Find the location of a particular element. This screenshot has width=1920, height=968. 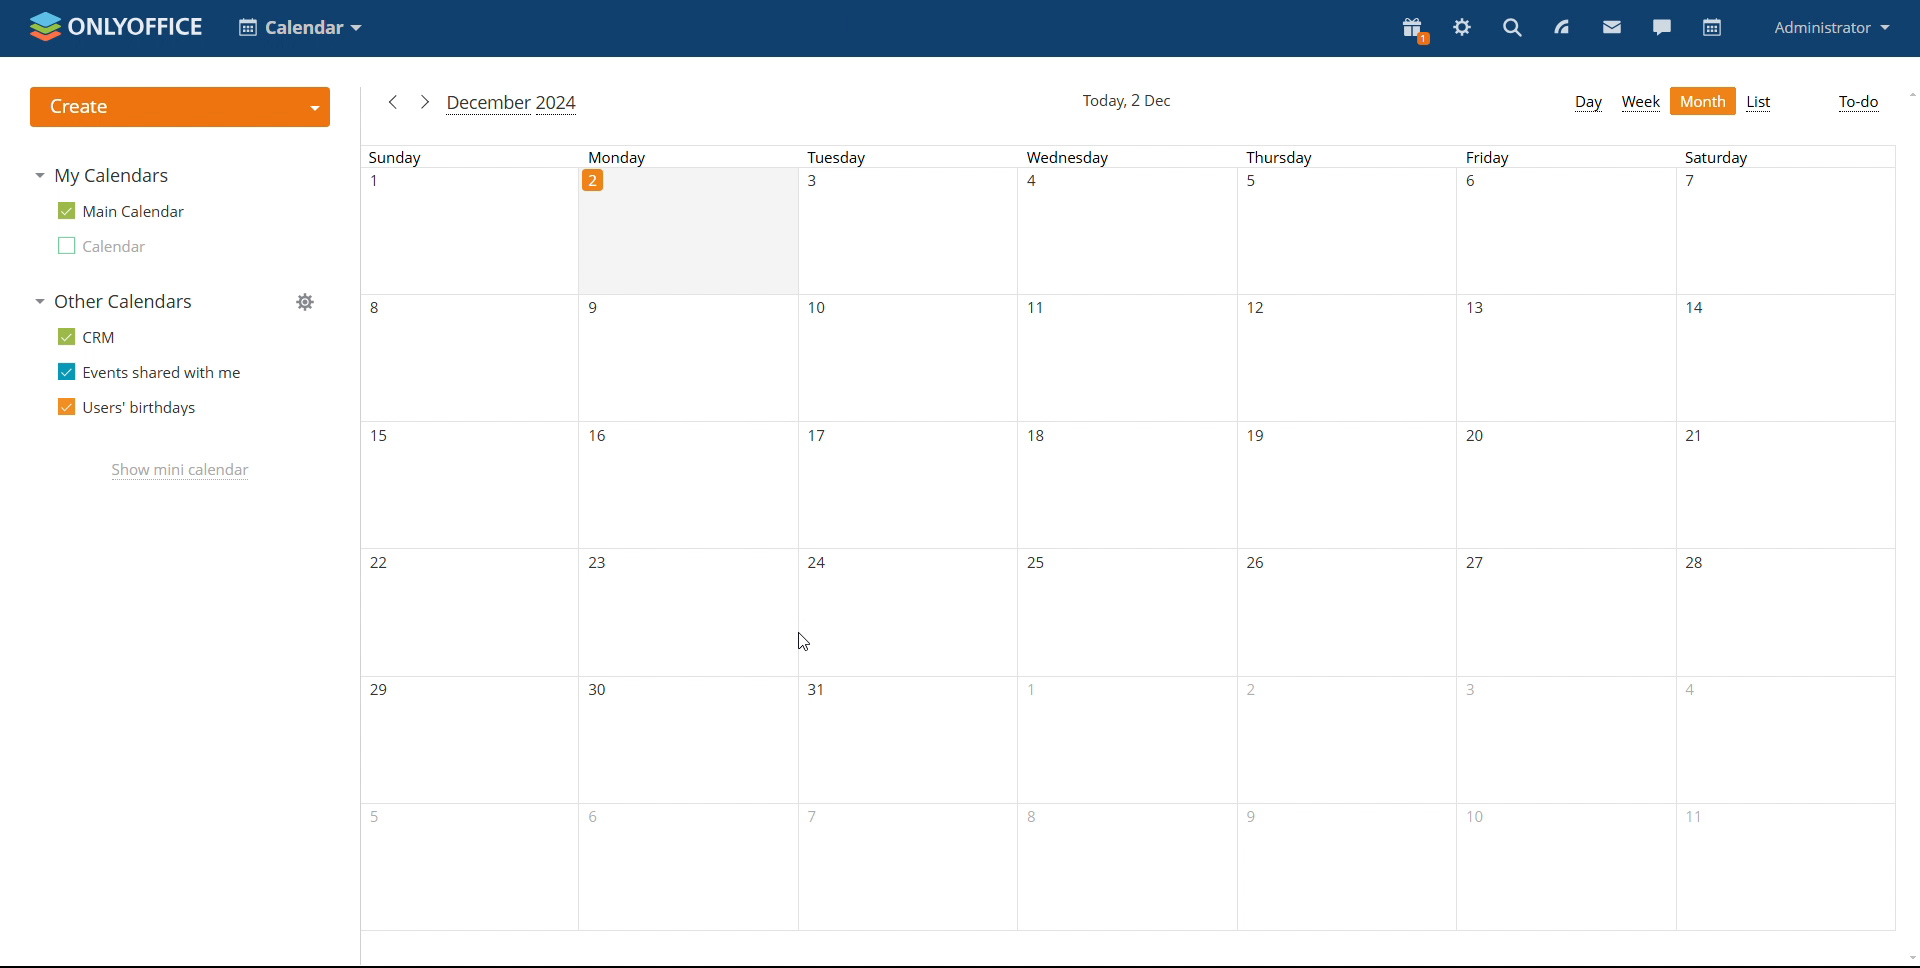

saturday is located at coordinates (1784, 538).